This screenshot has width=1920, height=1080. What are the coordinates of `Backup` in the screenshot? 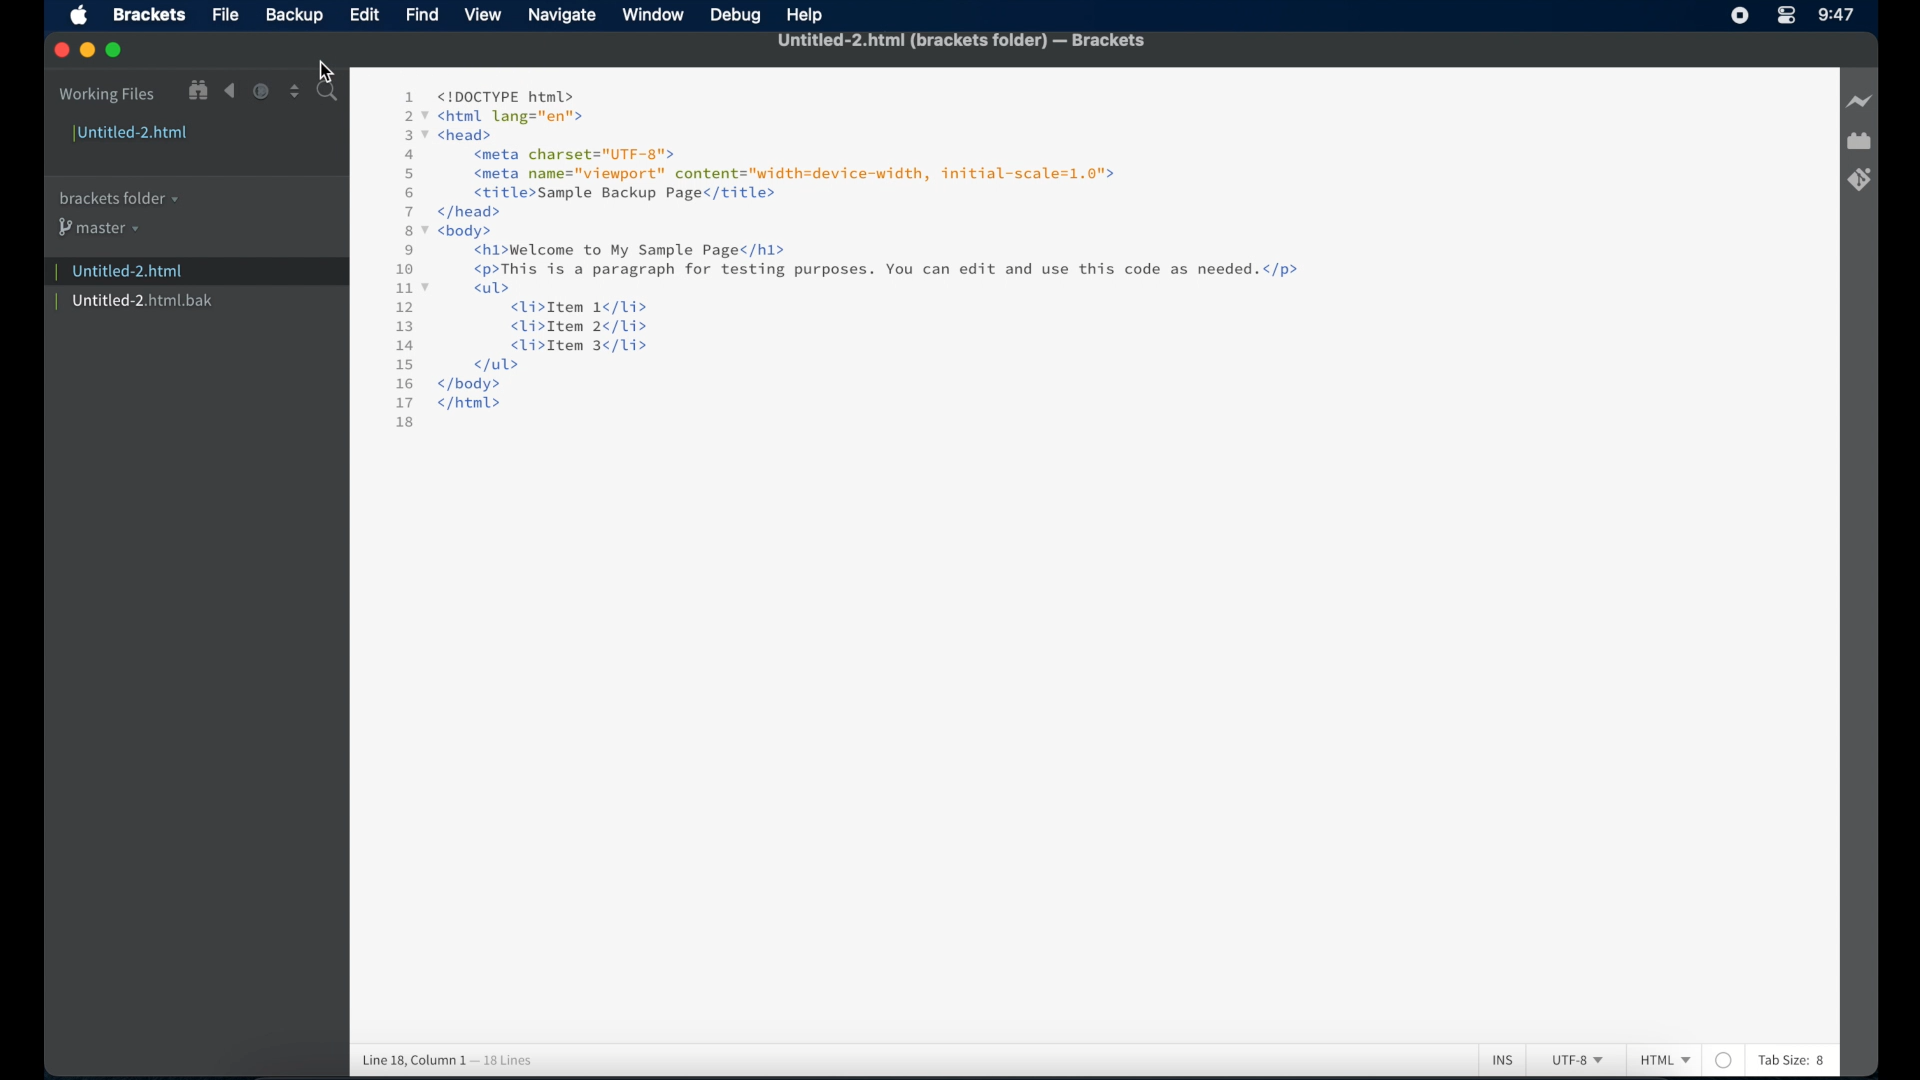 It's located at (295, 15).